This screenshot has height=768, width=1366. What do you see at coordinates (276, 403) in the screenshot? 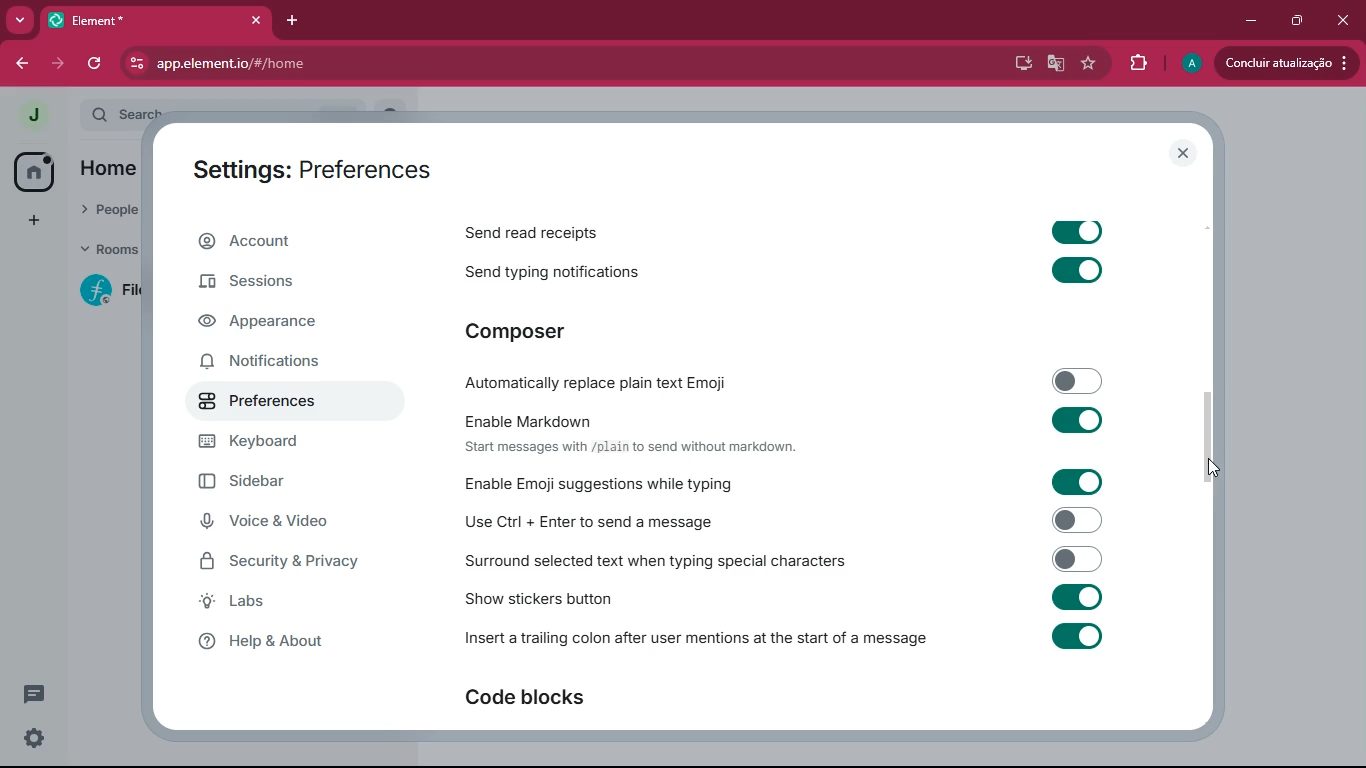
I see `preferences` at bounding box center [276, 403].